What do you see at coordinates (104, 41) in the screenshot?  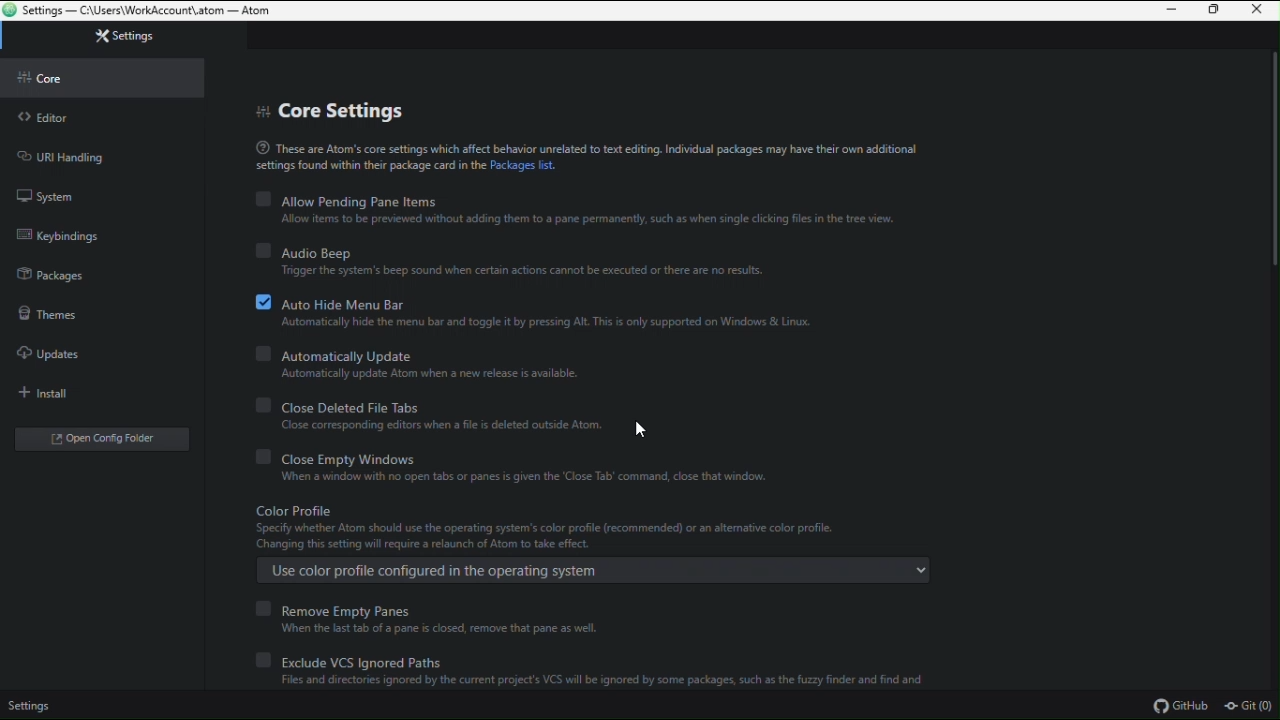 I see `settings` at bounding box center [104, 41].